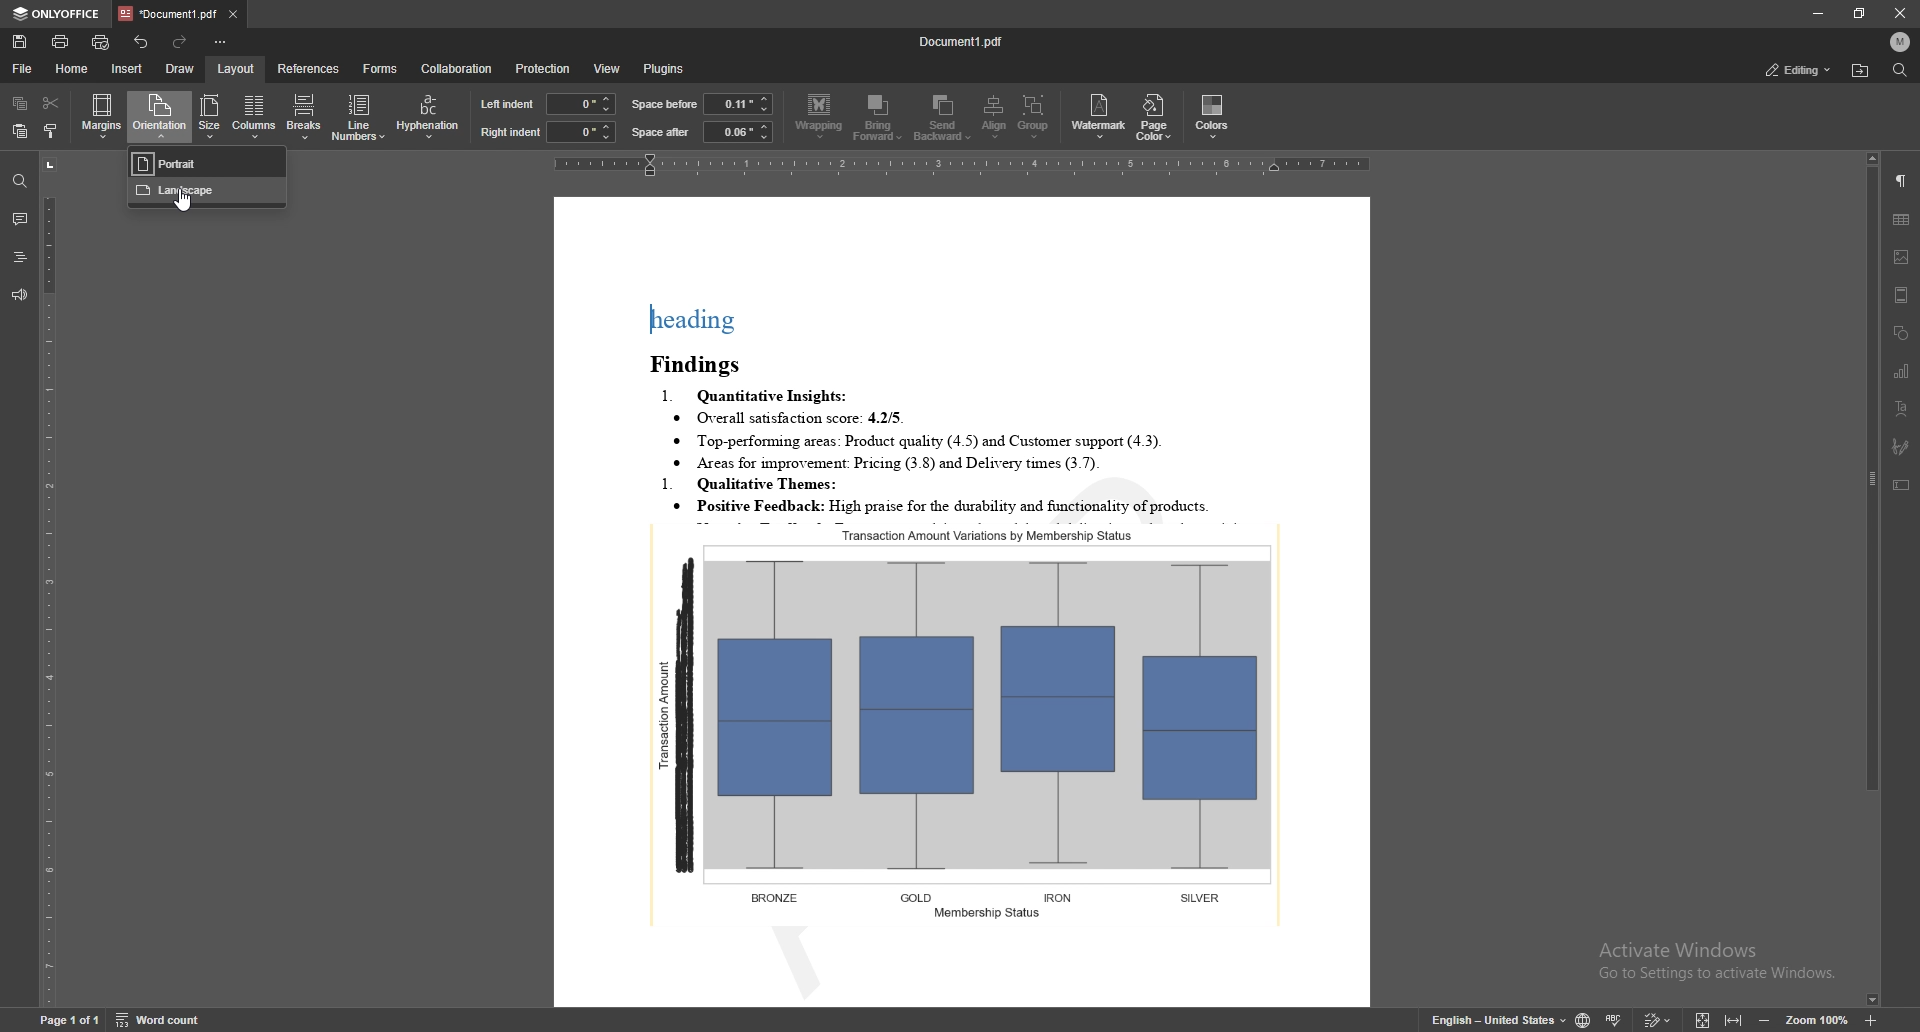  Describe the element at coordinates (310, 68) in the screenshot. I see `references` at that location.